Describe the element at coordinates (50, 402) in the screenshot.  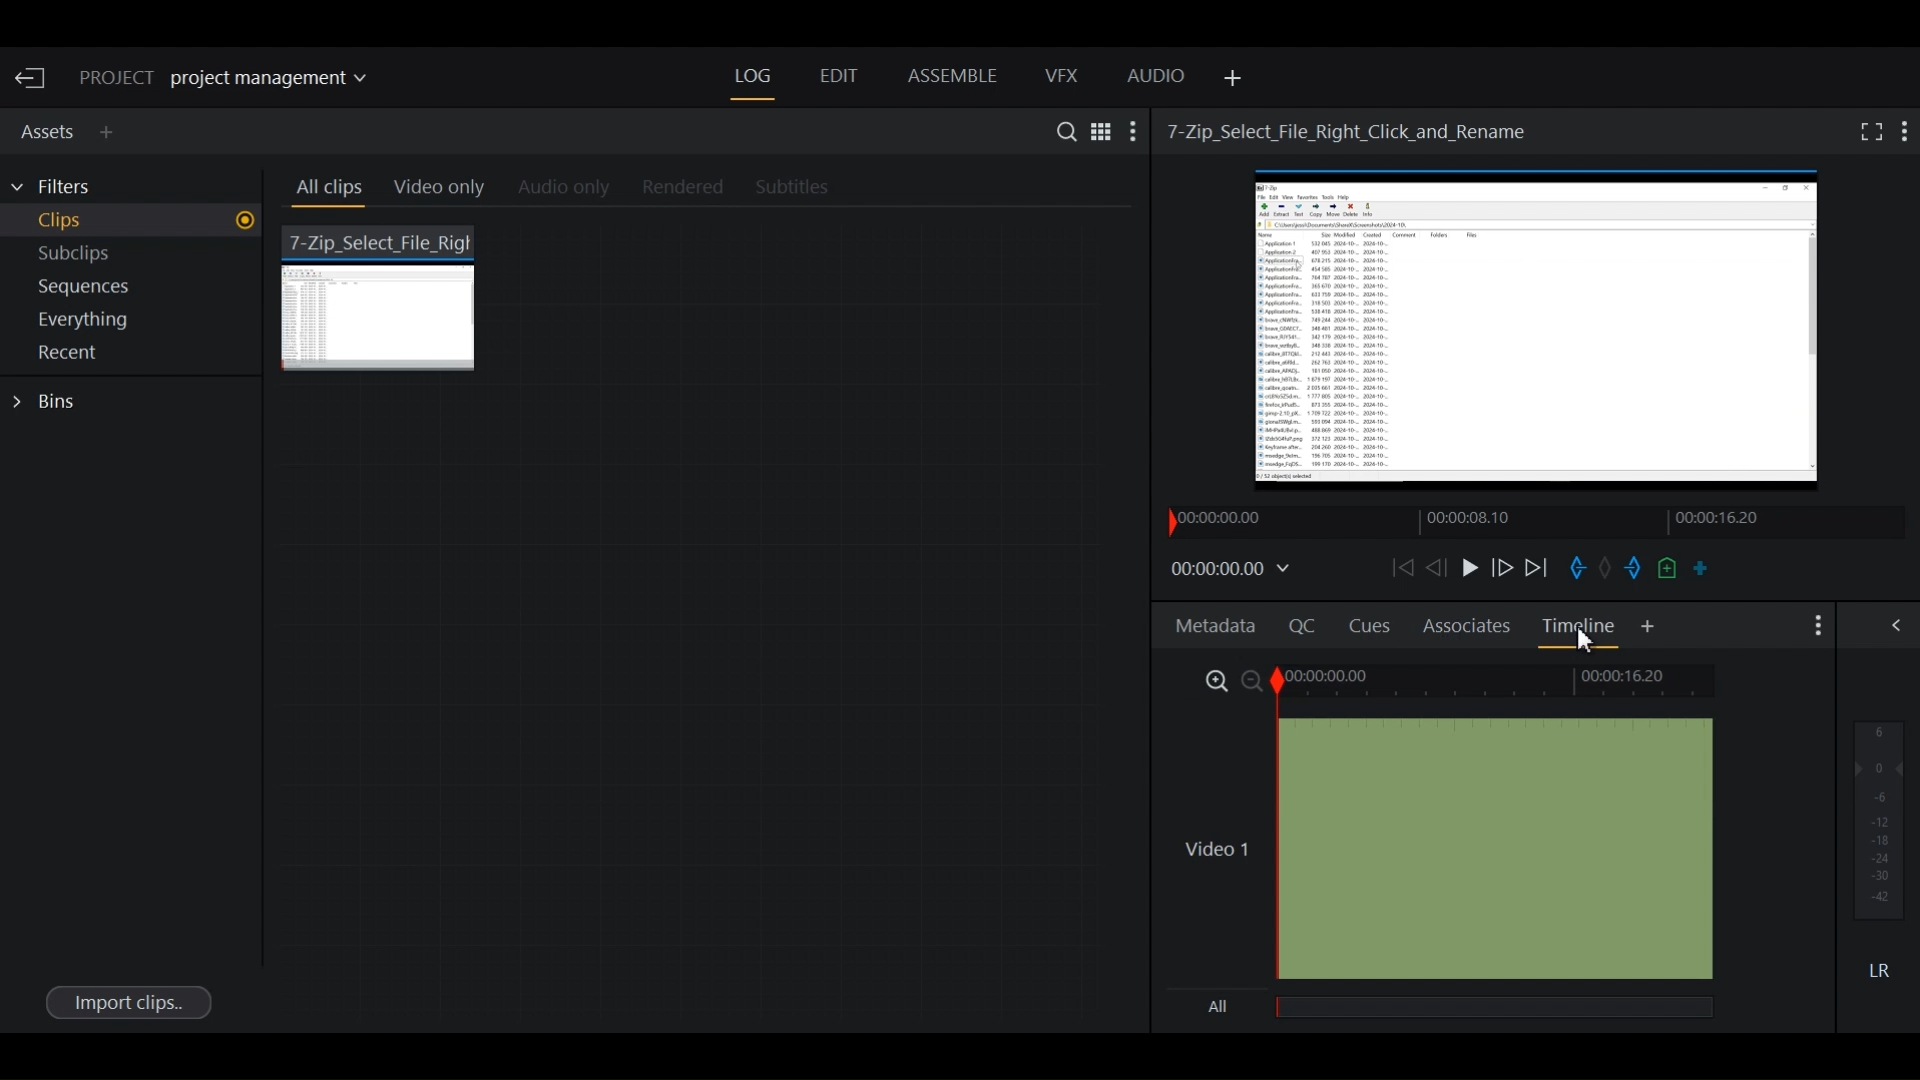
I see `Bins` at that location.